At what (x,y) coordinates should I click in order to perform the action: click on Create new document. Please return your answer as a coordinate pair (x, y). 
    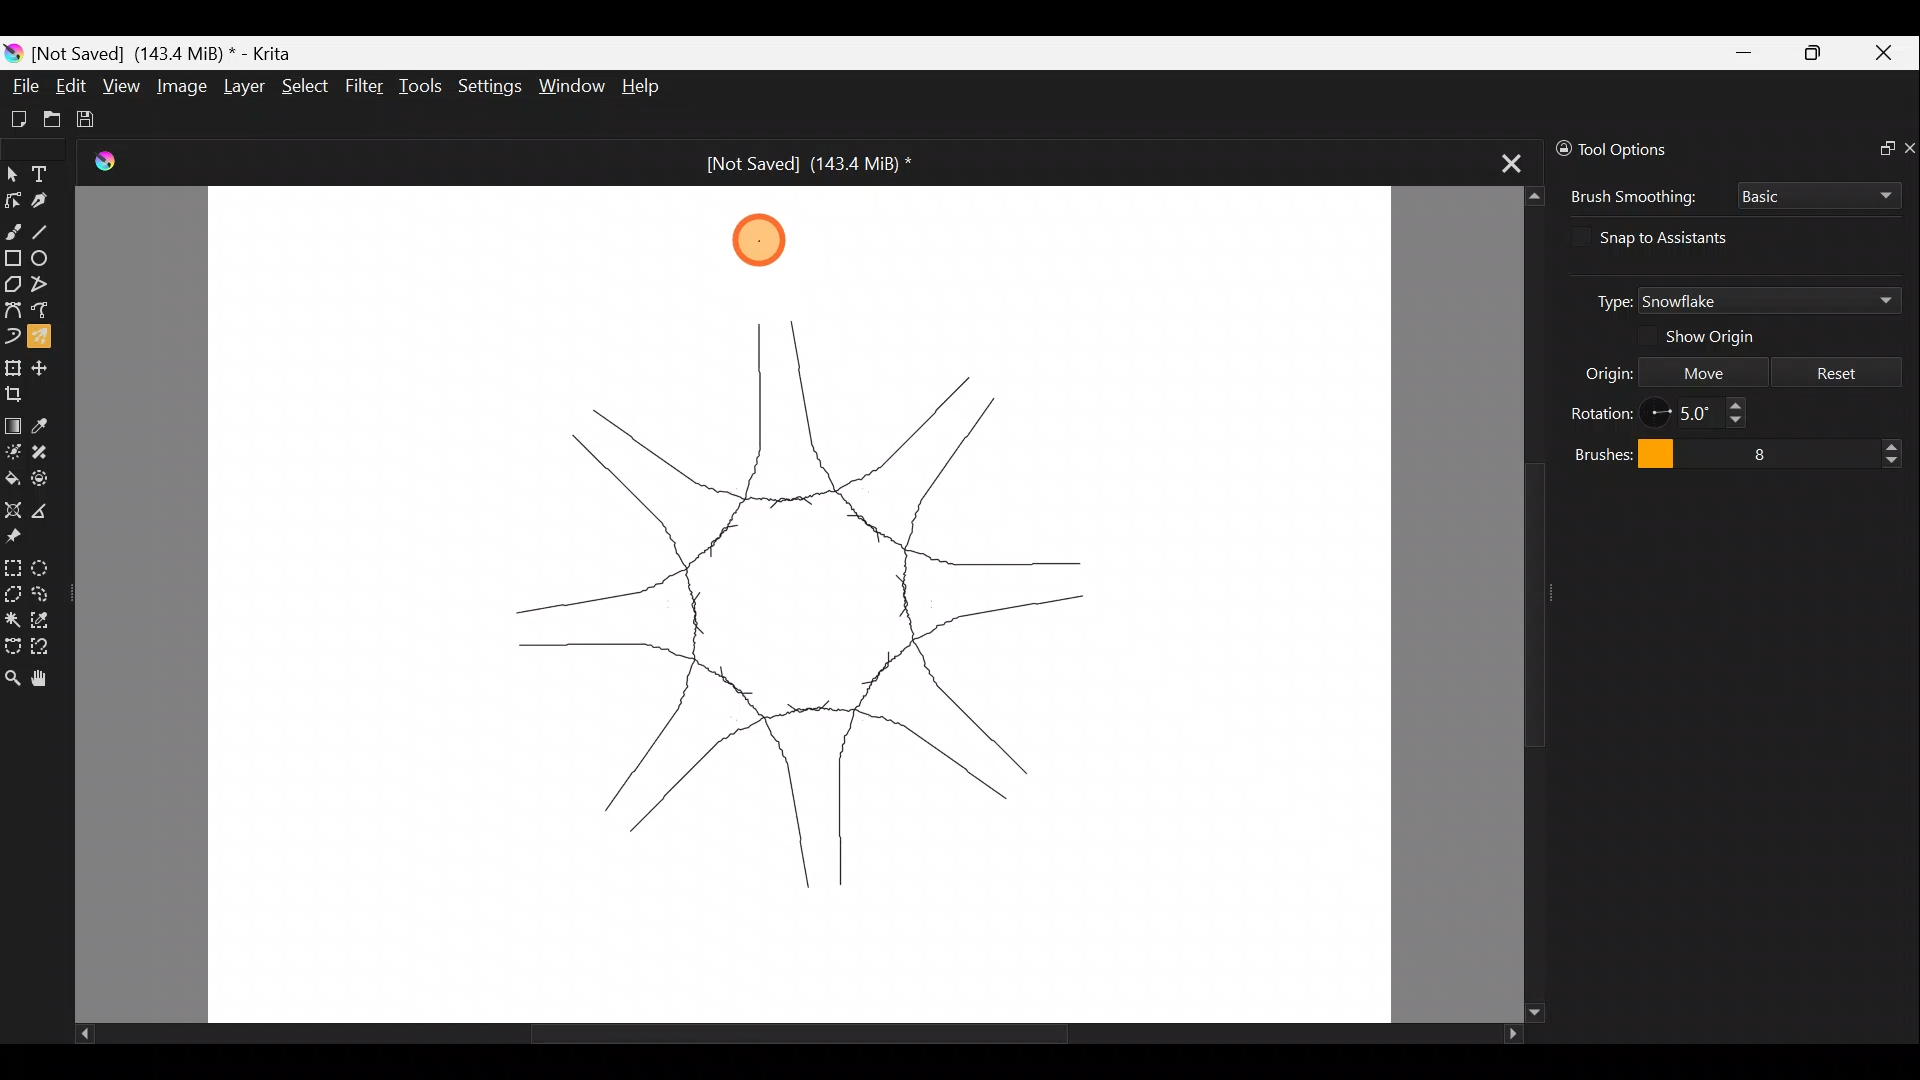
    Looking at the image, I should click on (19, 119).